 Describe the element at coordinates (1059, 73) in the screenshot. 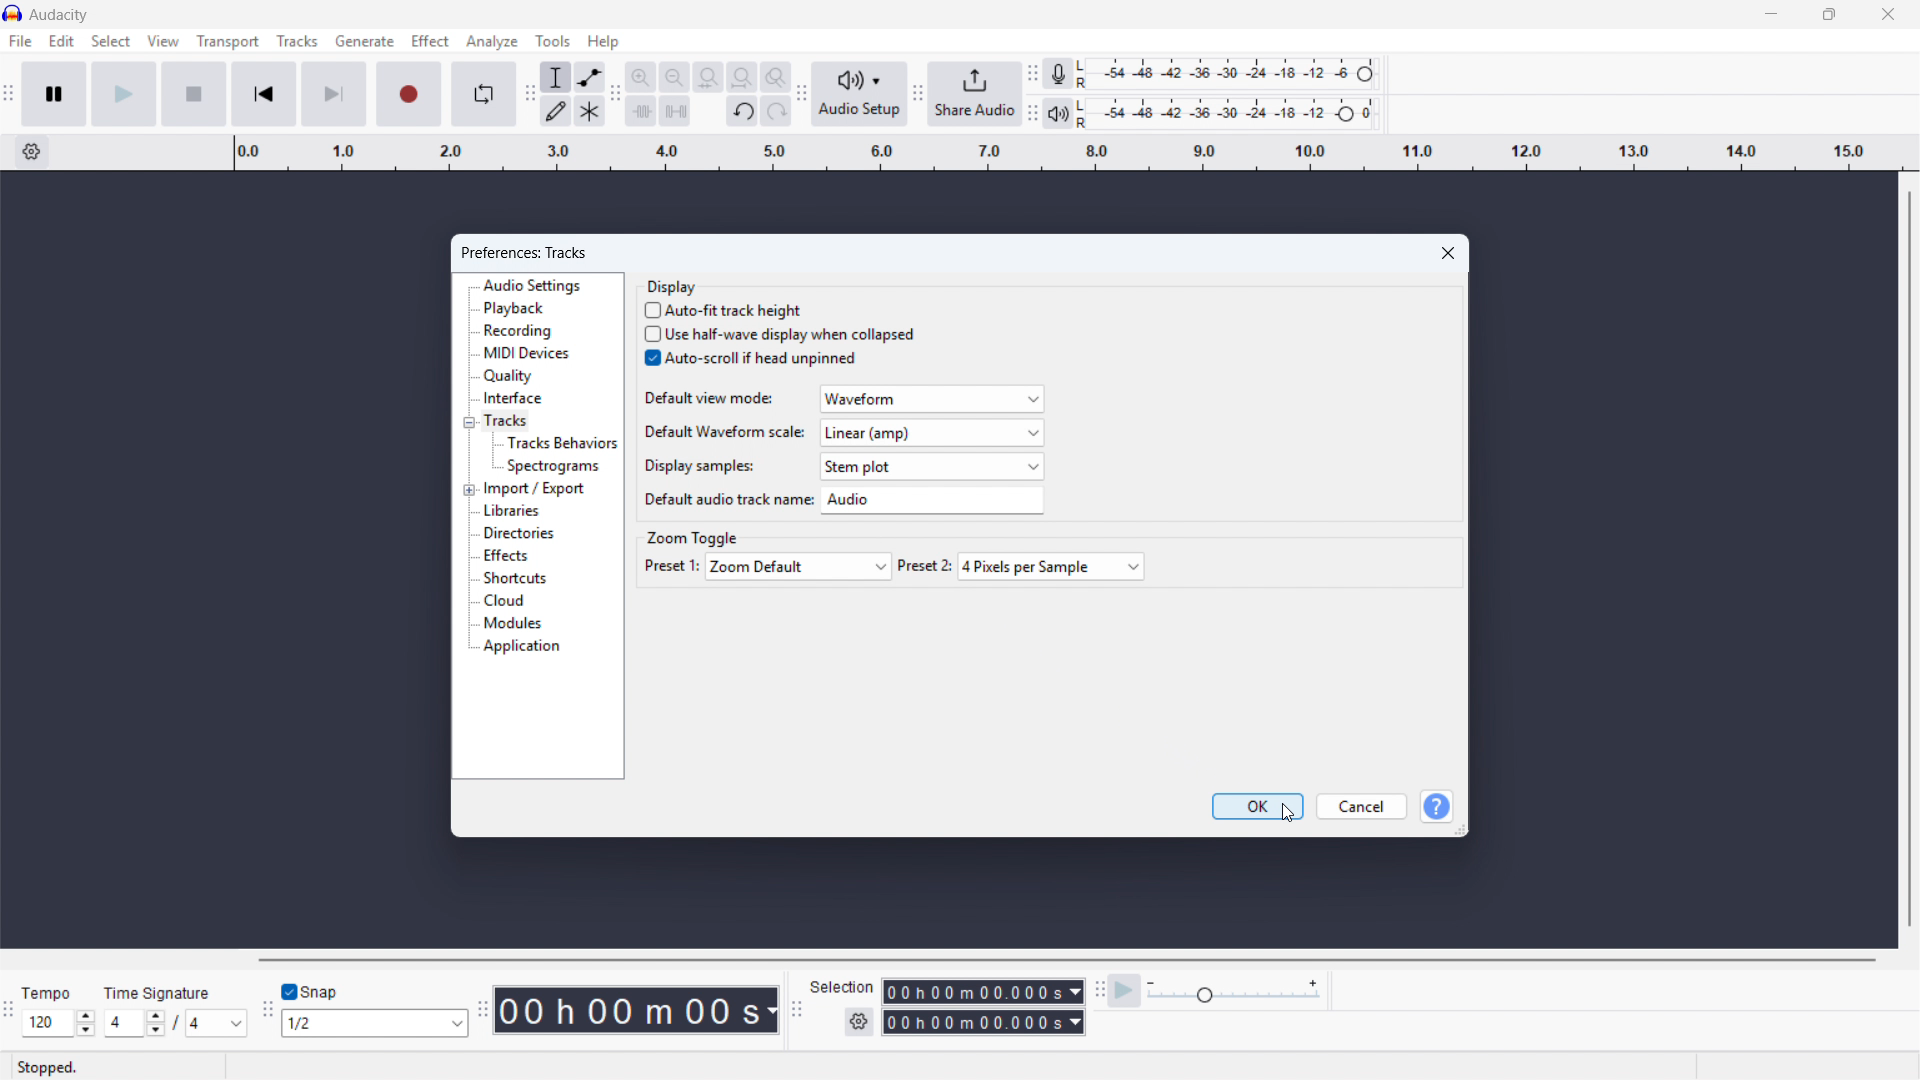

I see `recording meter` at that location.